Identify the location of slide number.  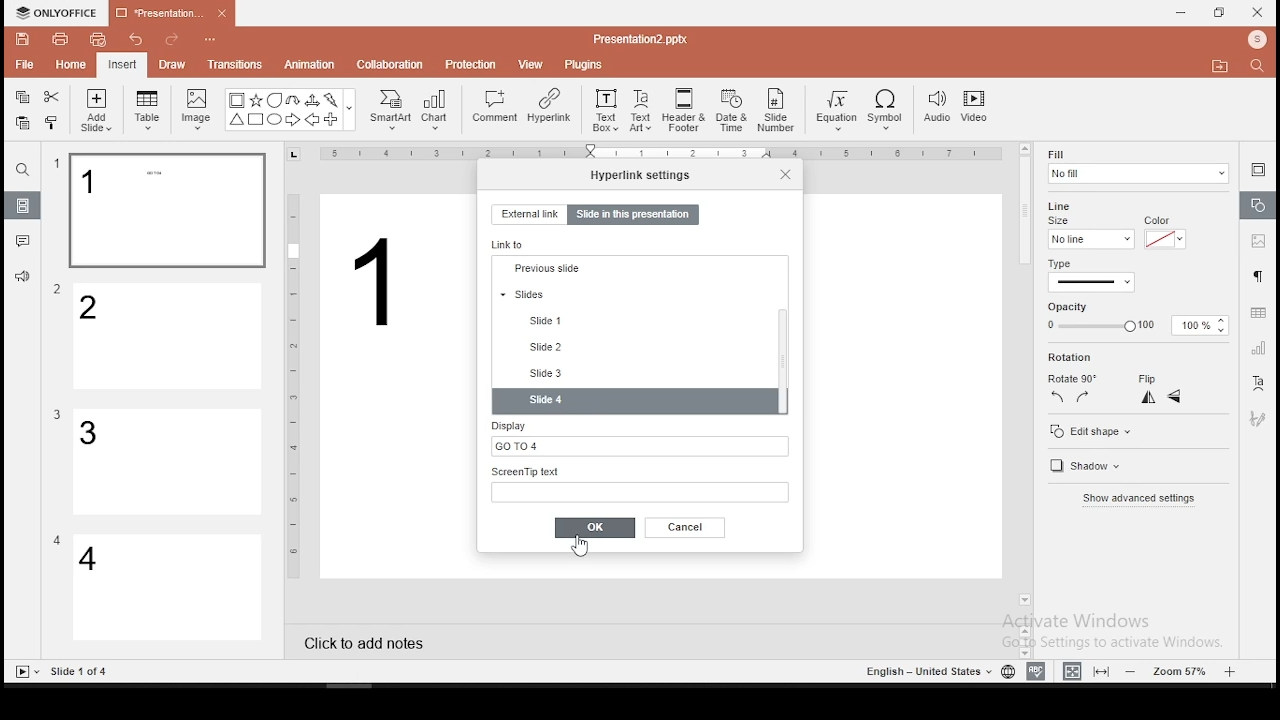
(777, 110).